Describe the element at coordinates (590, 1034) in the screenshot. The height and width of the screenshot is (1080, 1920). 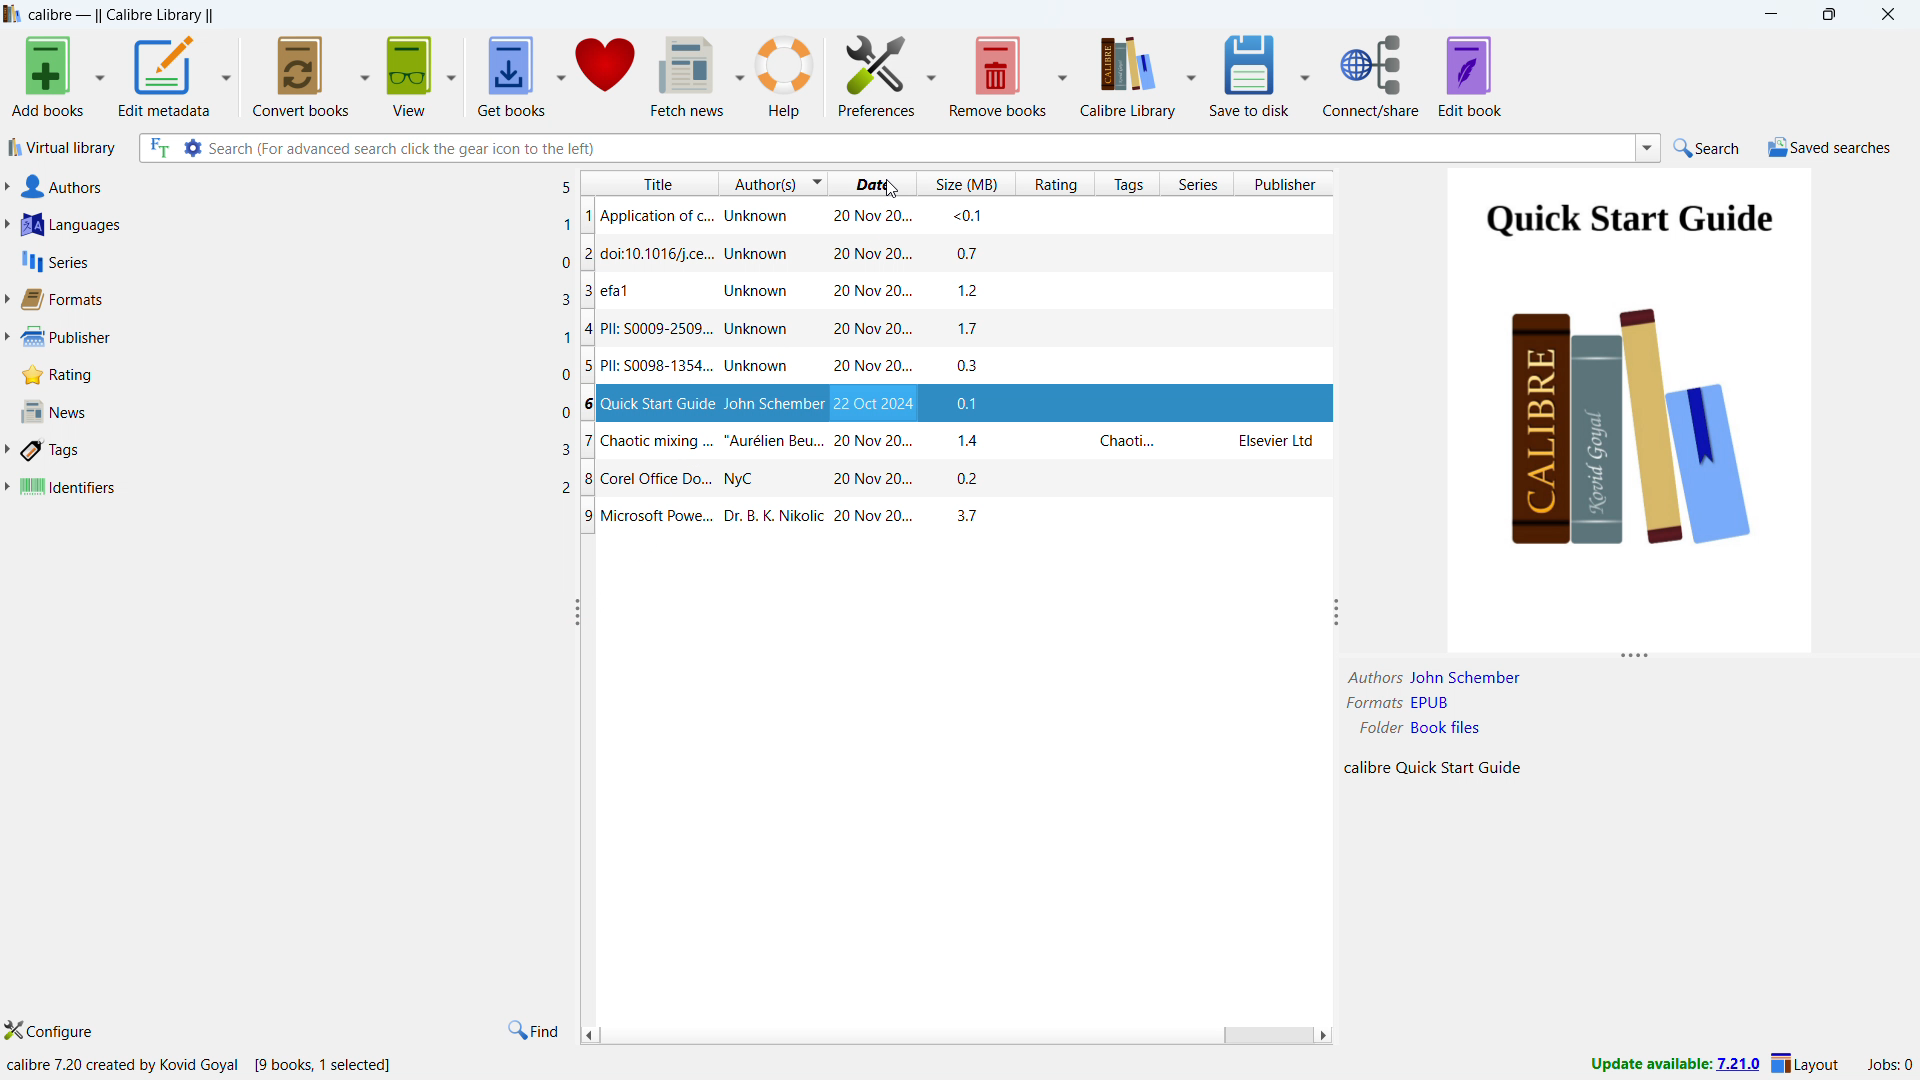
I see `scroll left` at that location.